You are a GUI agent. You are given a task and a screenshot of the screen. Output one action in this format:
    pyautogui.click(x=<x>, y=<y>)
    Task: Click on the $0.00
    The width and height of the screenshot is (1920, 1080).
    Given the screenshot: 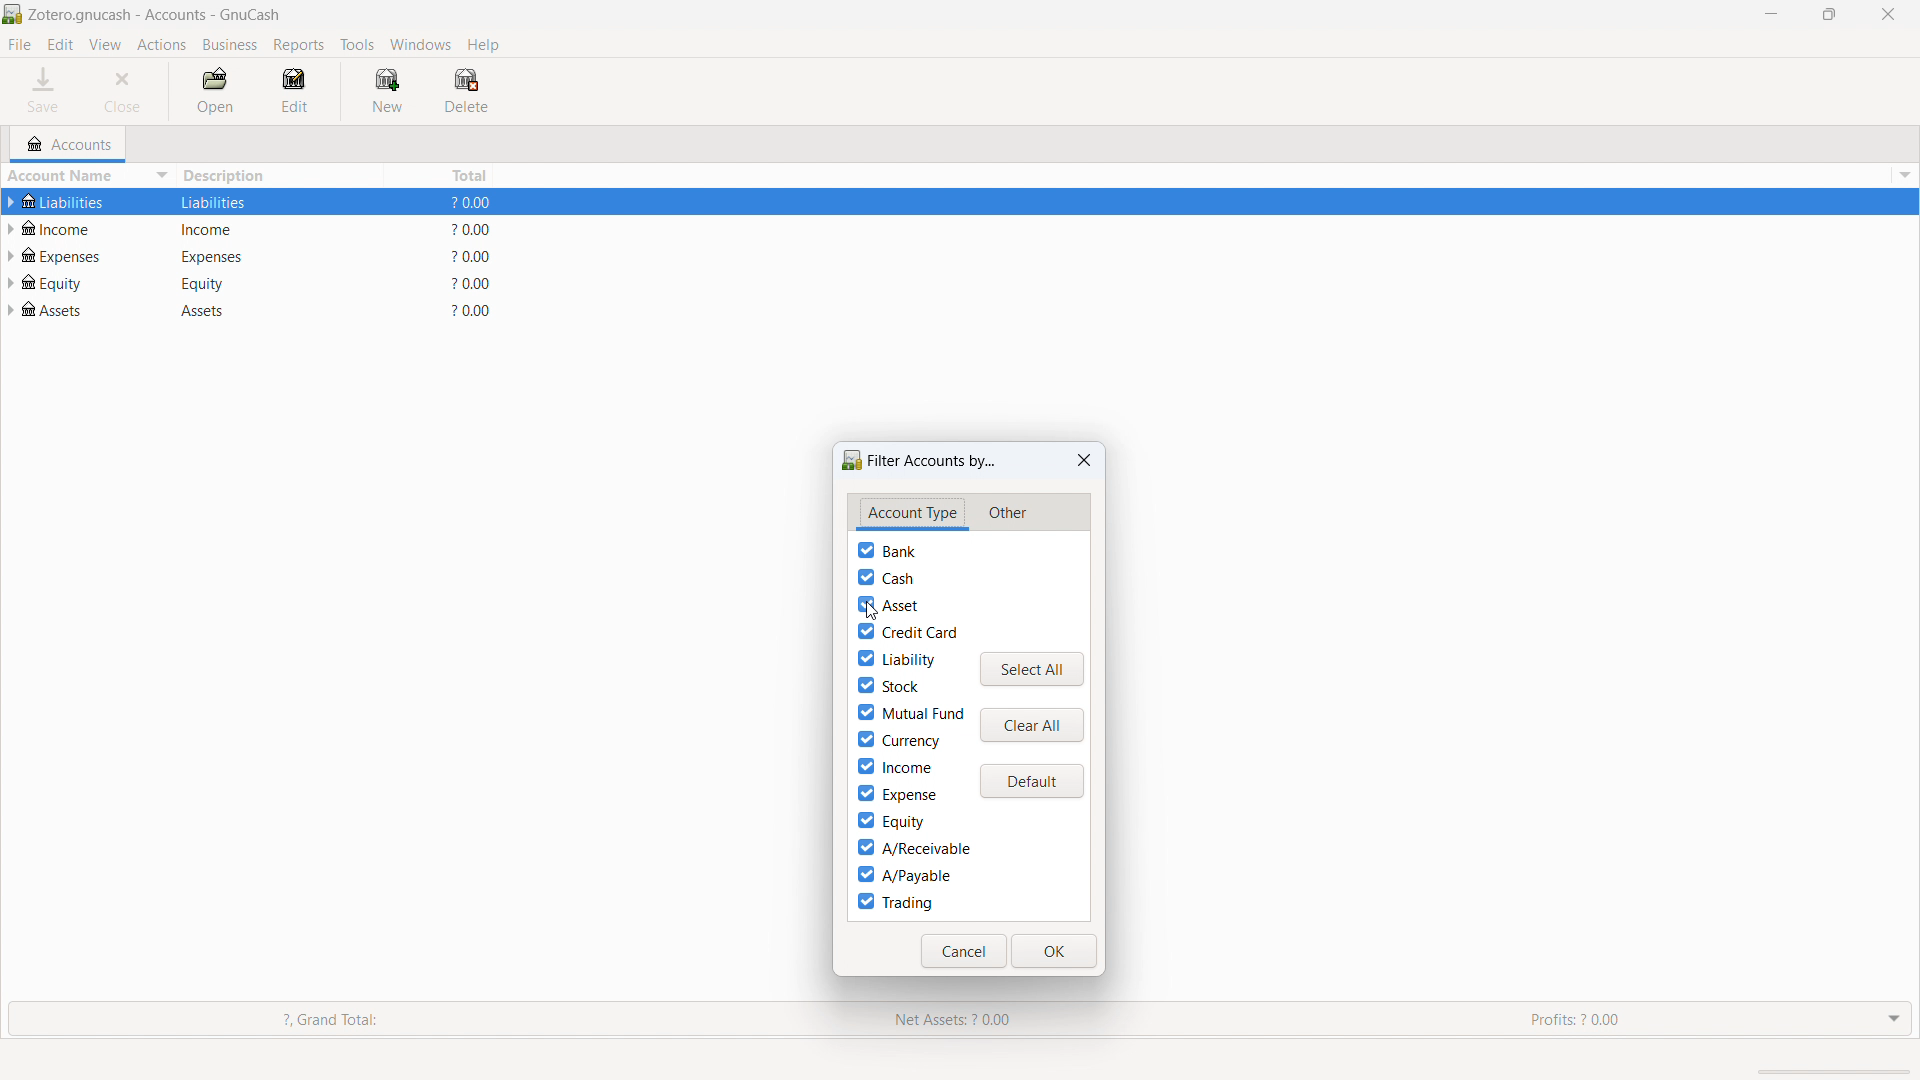 What is the action you would take?
    pyautogui.click(x=474, y=204)
    